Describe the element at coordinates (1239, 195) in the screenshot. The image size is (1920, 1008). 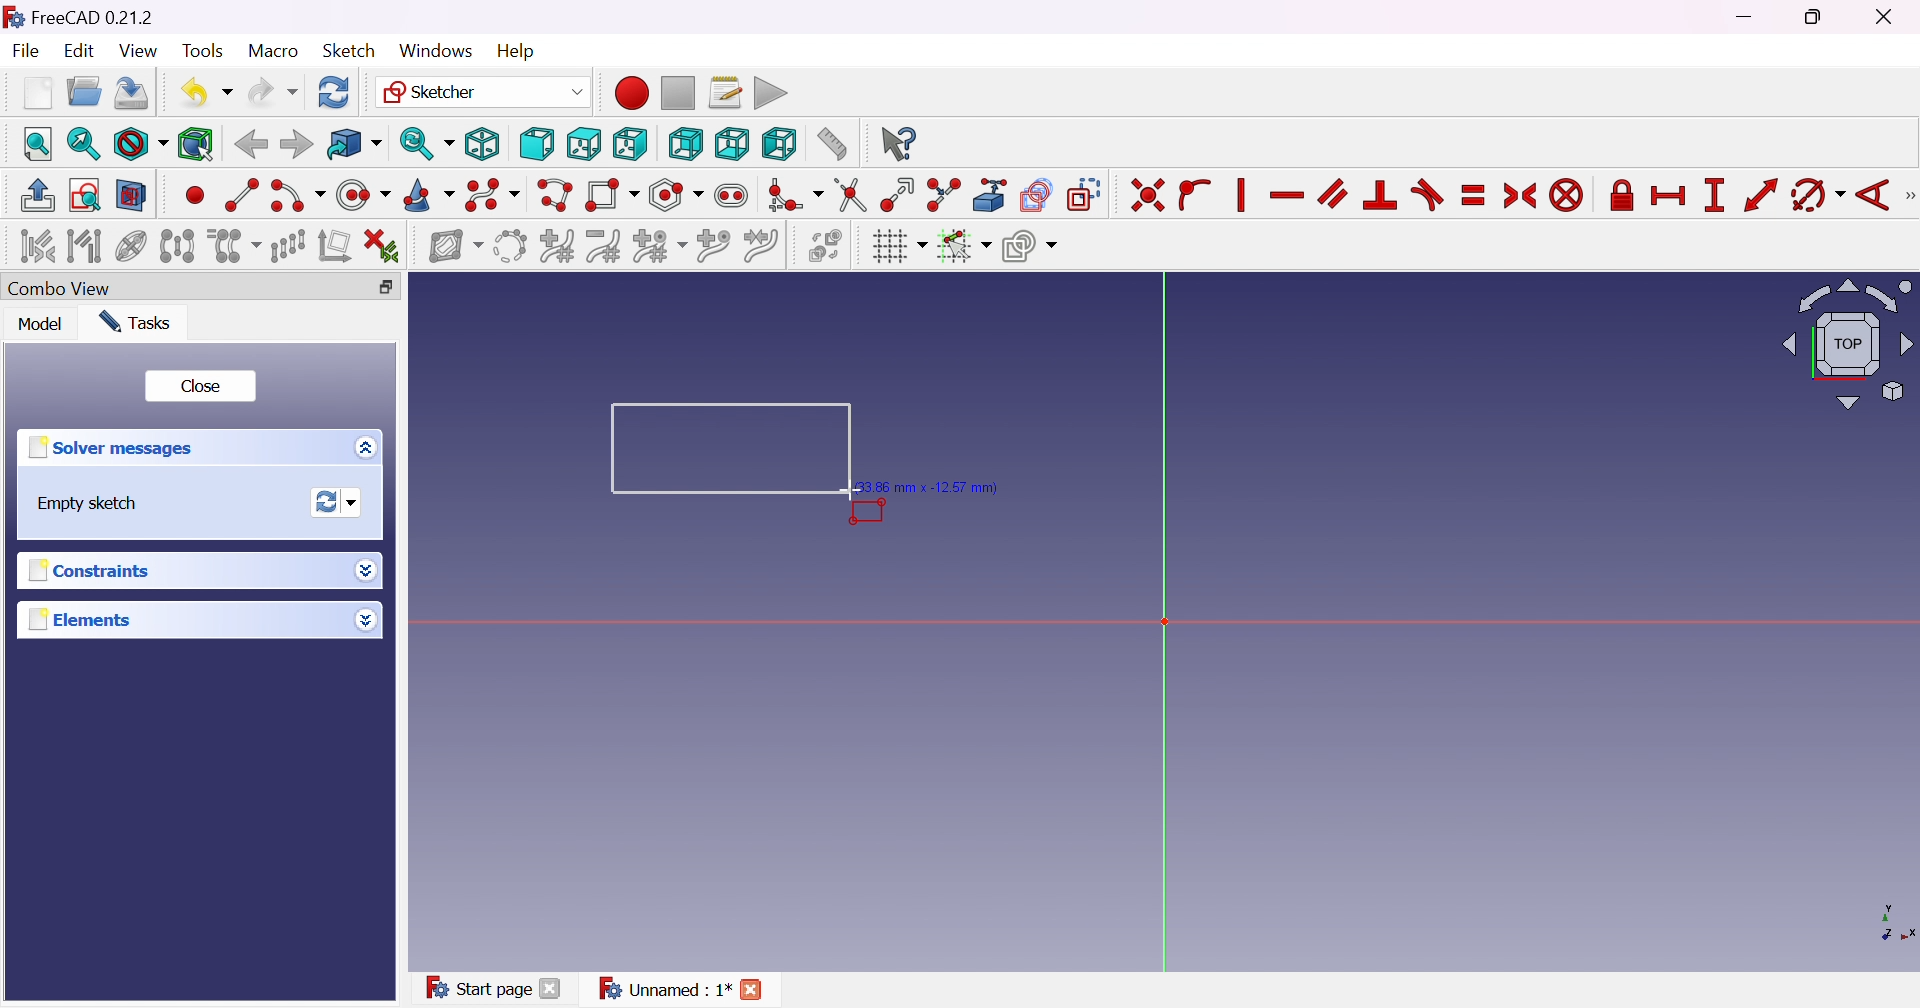
I see `Vertically` at that location.